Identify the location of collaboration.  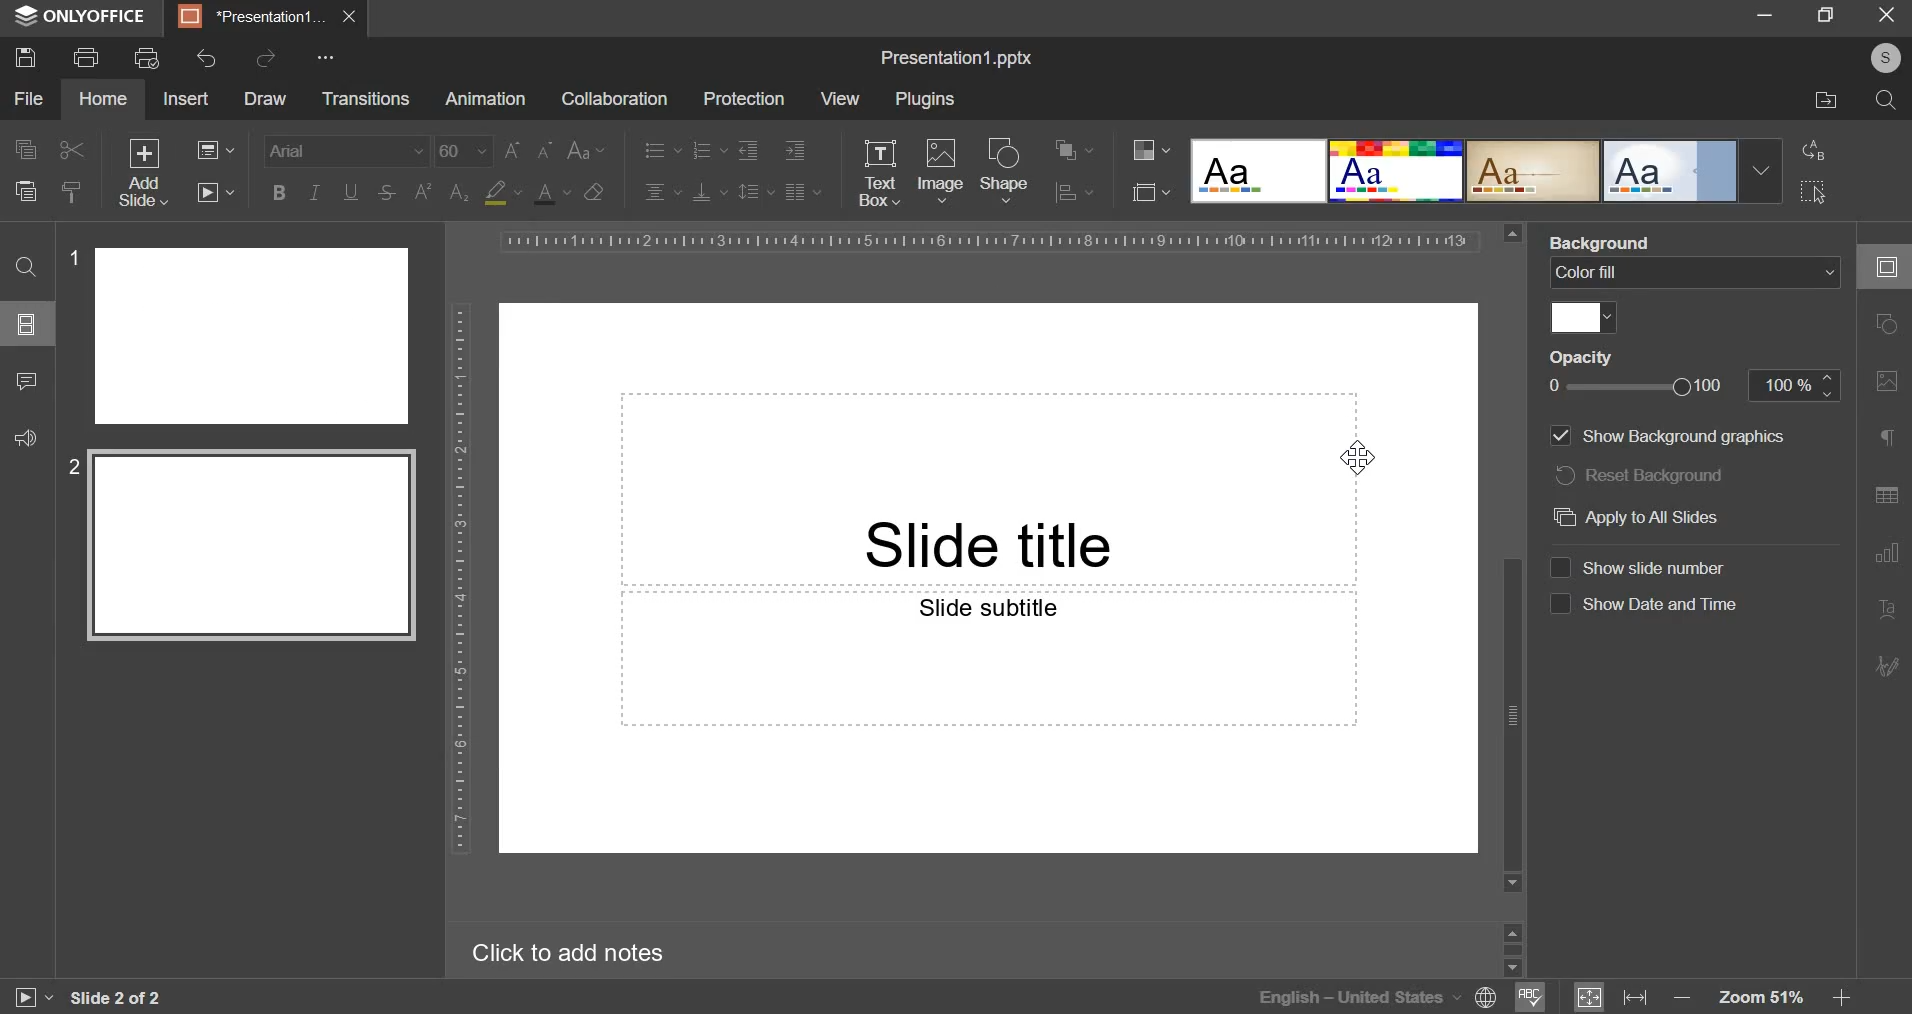
(613, 99).